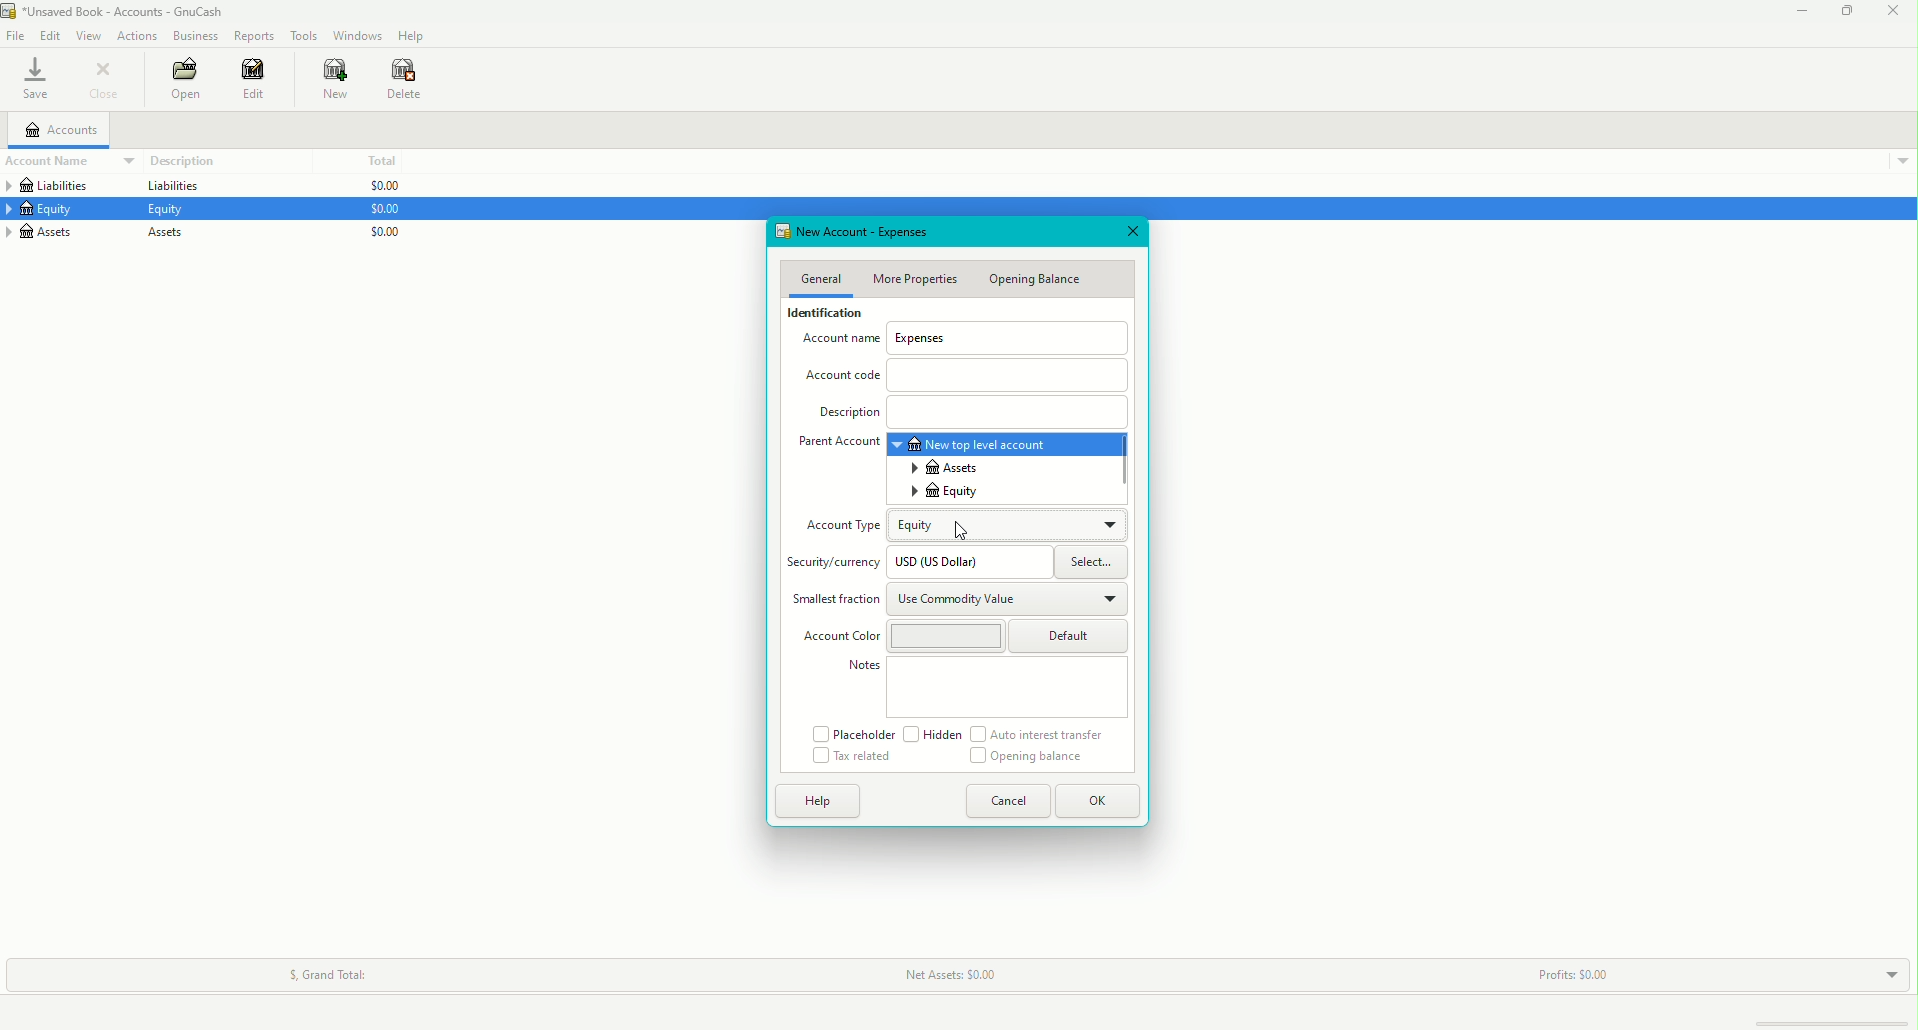 This screenshot has height=1030, width=1918. What do you see at coordinates (380, 160) in the screenshot?
I see `Total` at bounding box center [380, 160].